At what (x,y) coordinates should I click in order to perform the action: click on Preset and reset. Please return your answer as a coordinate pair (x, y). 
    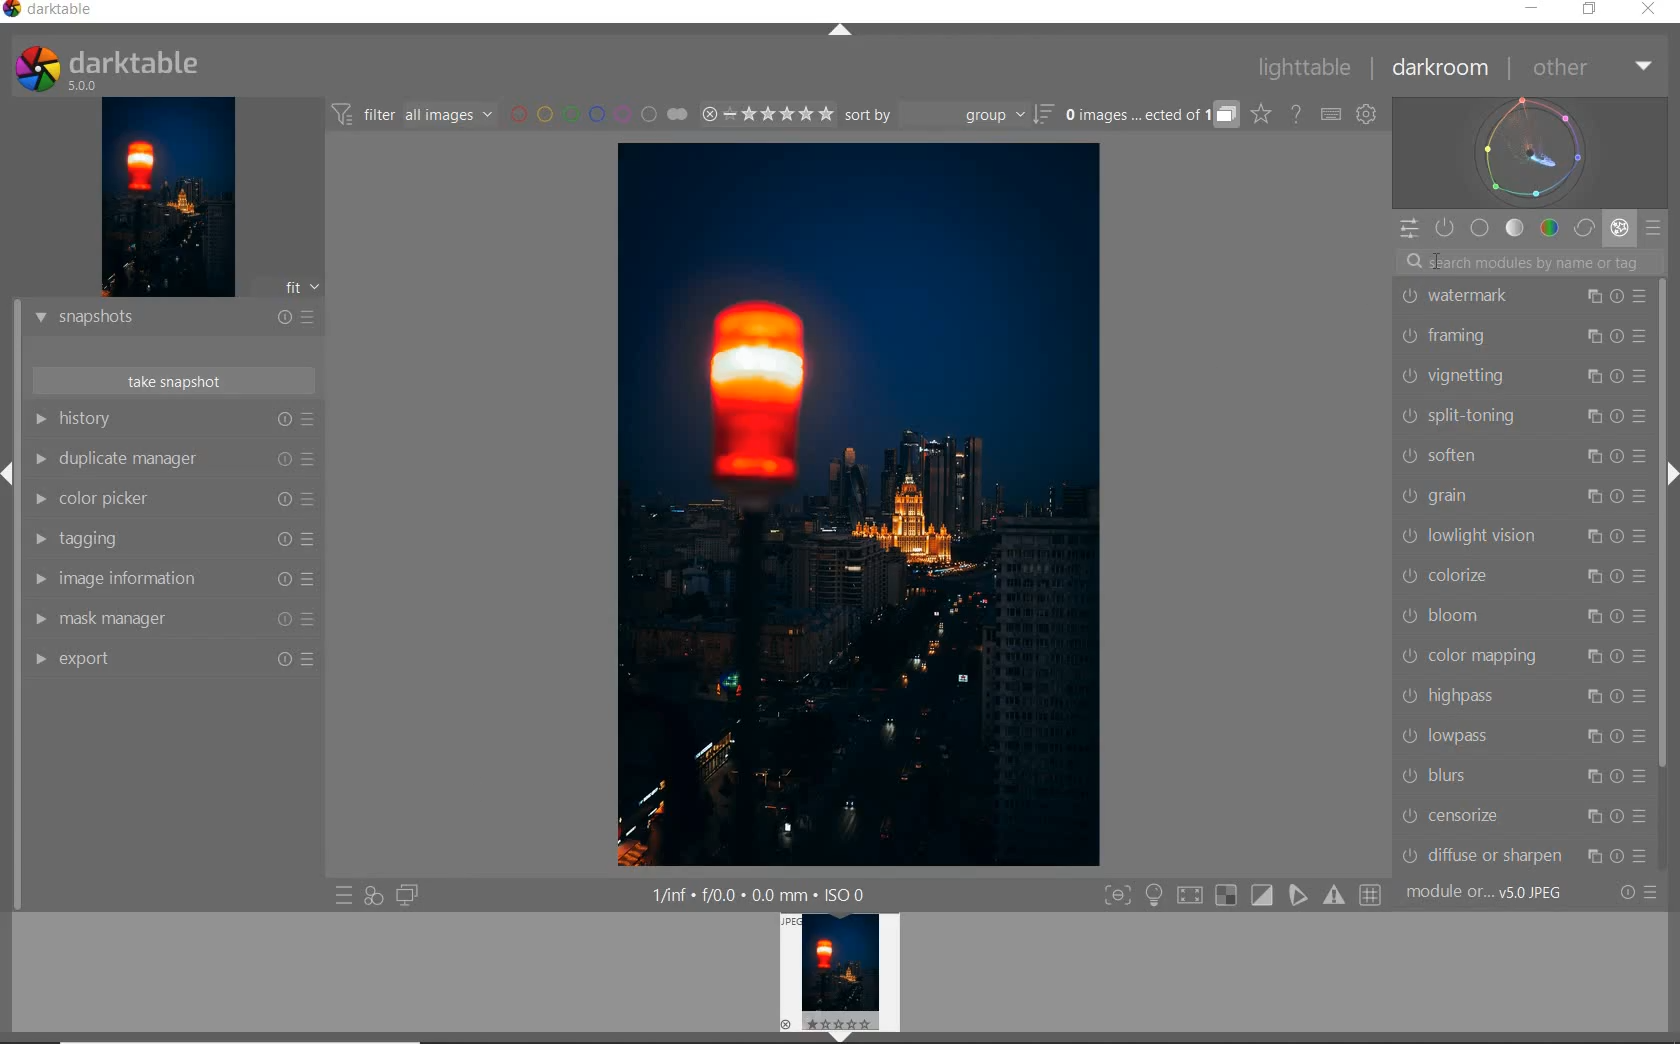
    Looking at the image, I should click on (1639, 696).